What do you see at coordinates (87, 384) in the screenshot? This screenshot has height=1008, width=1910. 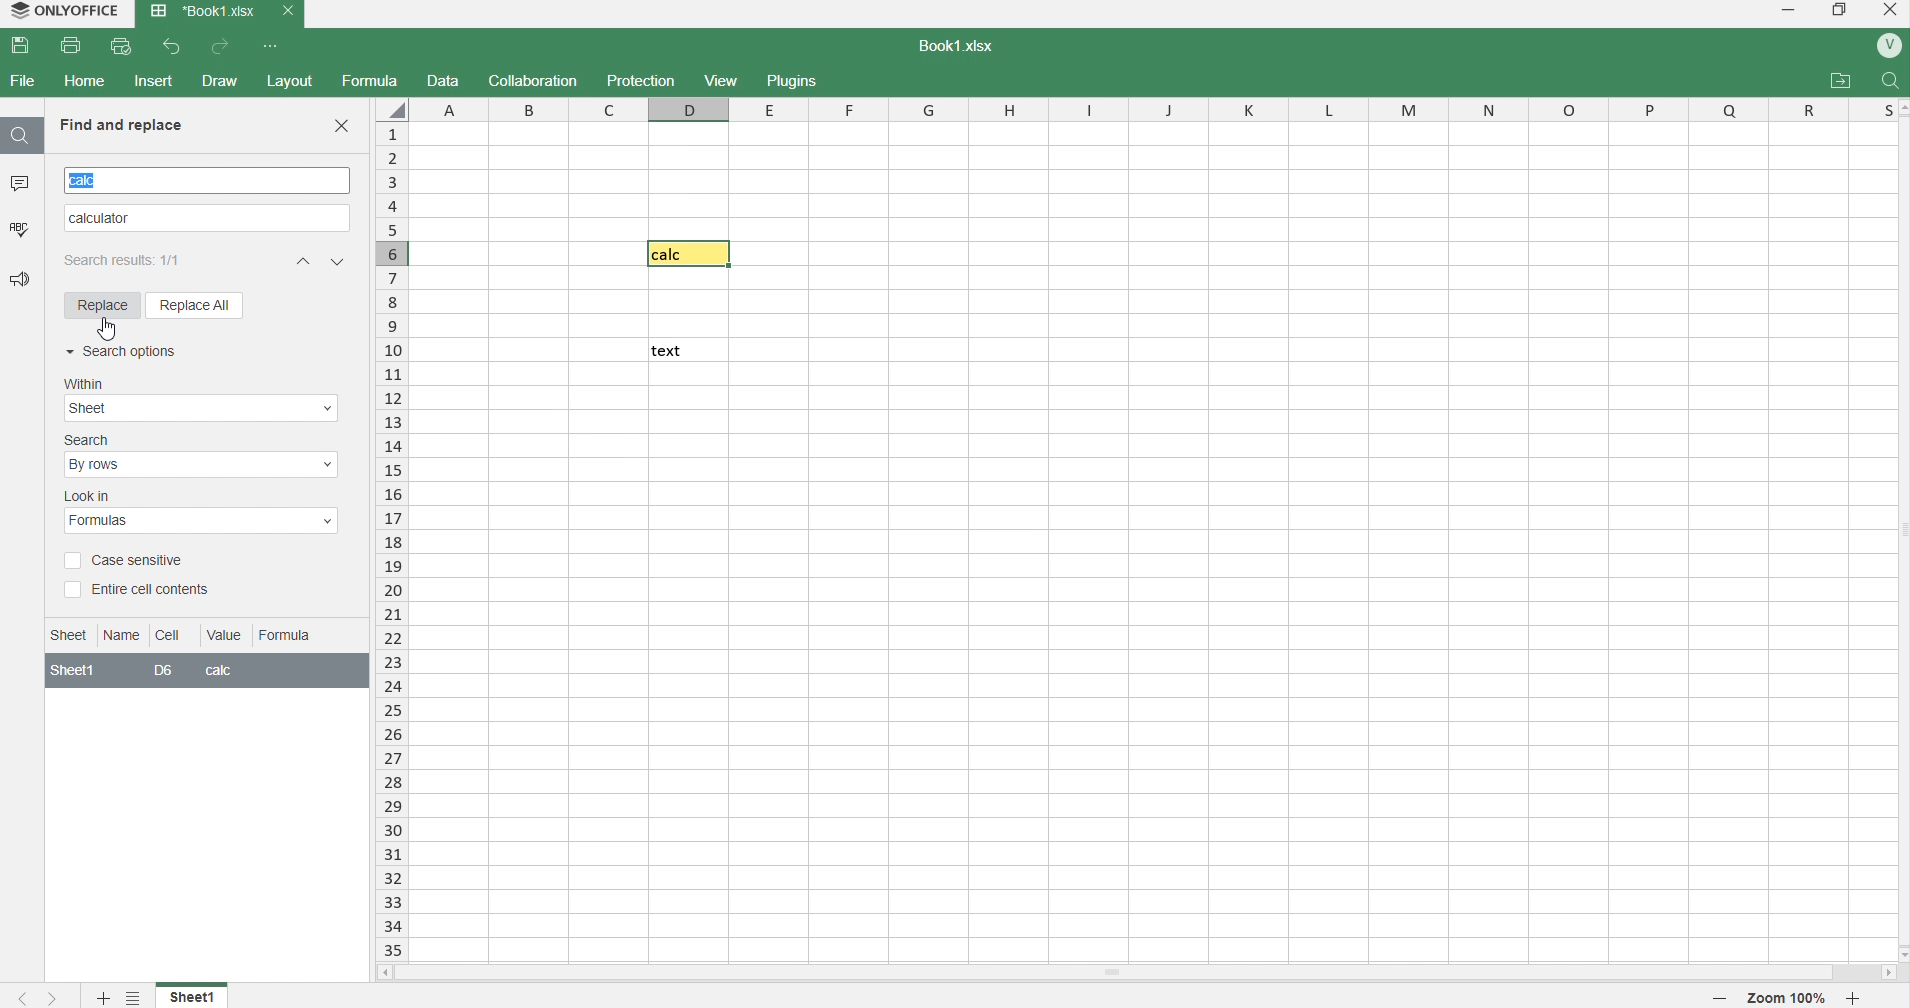 I see `within` at bounding box center [87, 384].